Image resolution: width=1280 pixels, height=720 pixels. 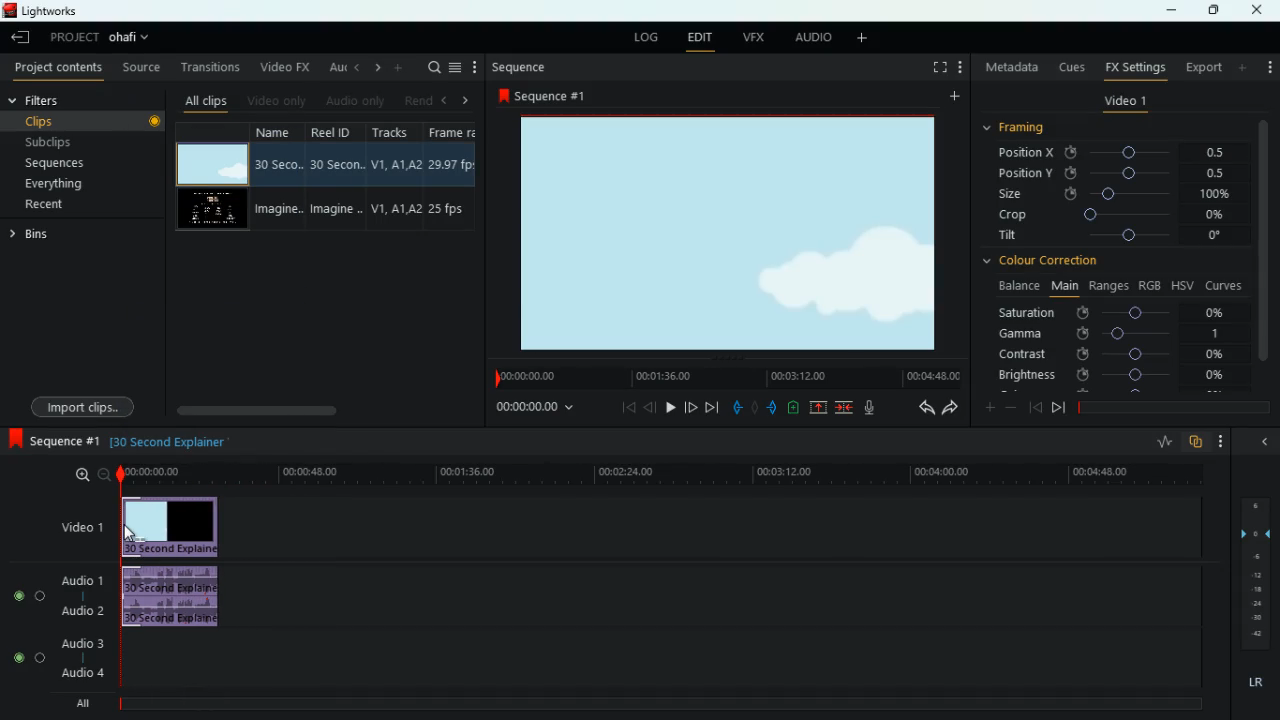 I want to click on balance, so click(x=1018, y=286).